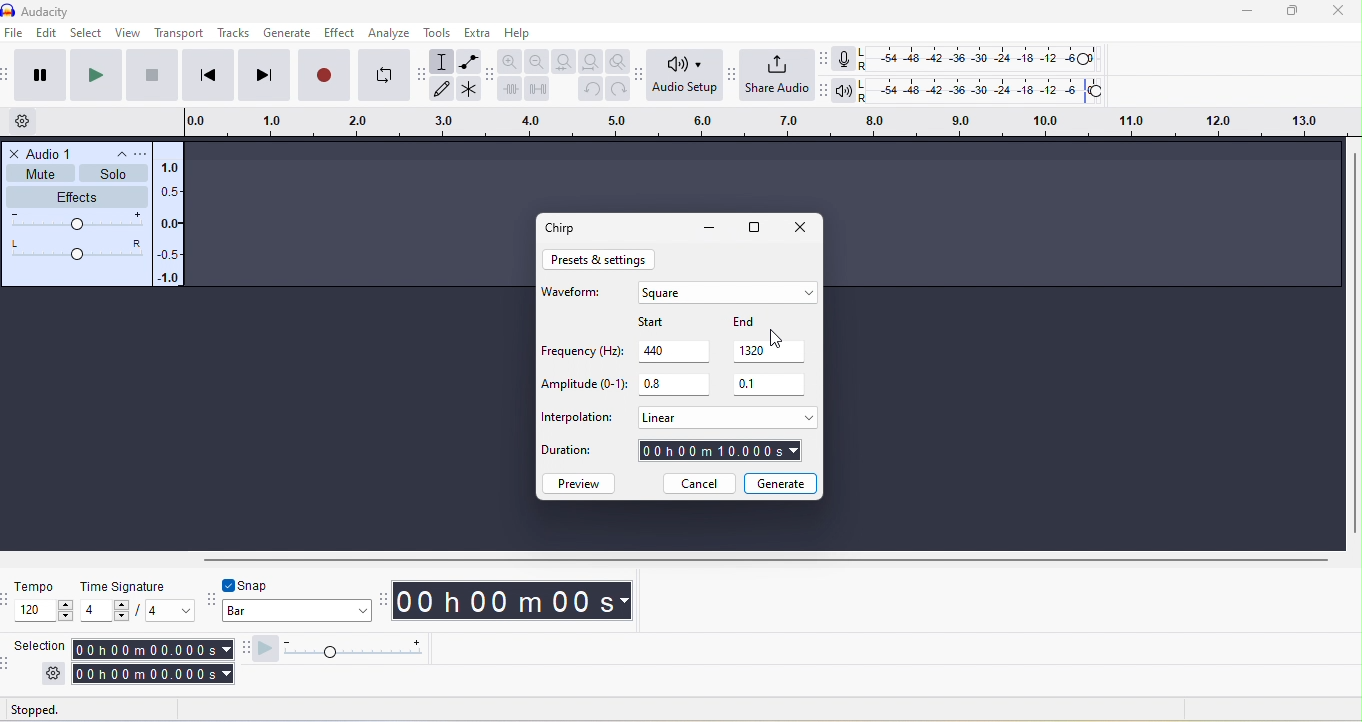 This screenshot has width=1362, height=722. Describe the element at coordinates (517, 602) in the screenshot. I see `00 h 00 m 00 s` at that location.